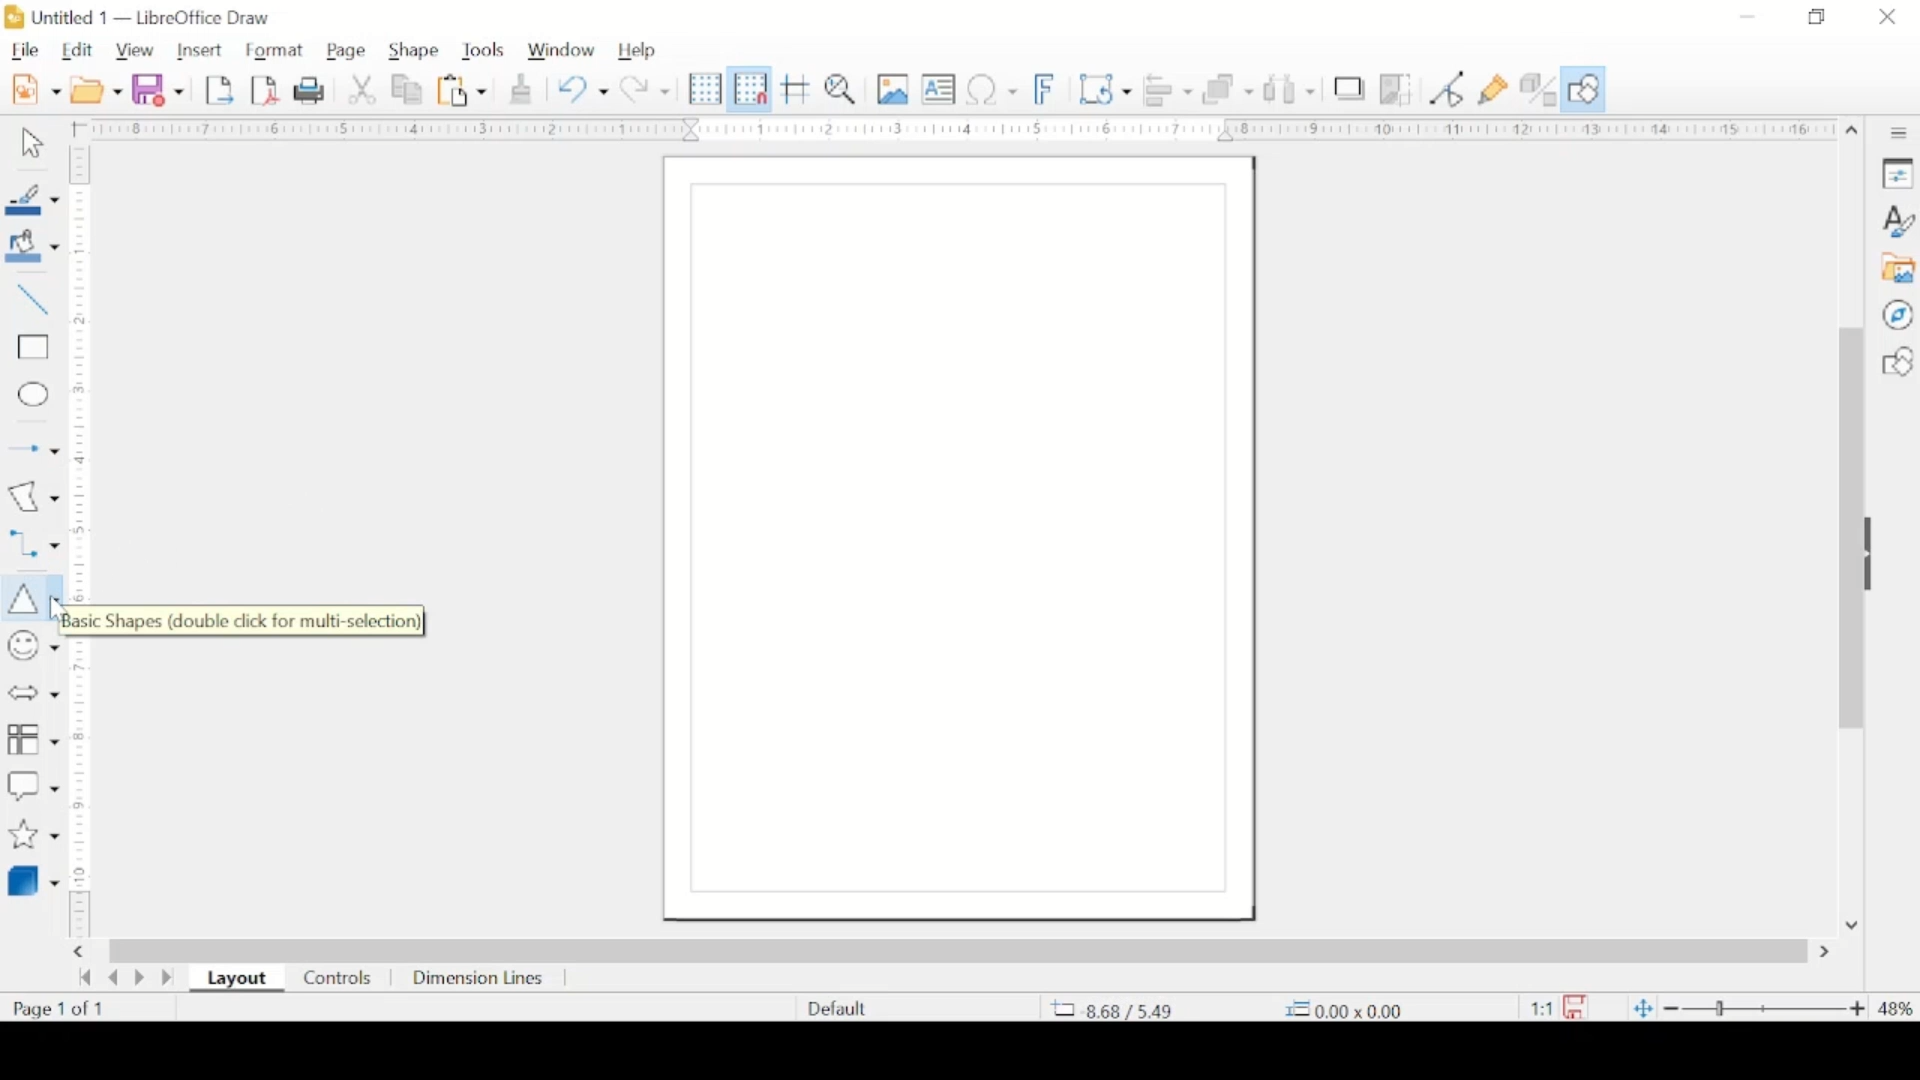 The image size is (1920, 1080). What do you see at coordinates (1539, 88) in the screenshot?
I see `toggle extrusion` at bounding box center [1539, 88].